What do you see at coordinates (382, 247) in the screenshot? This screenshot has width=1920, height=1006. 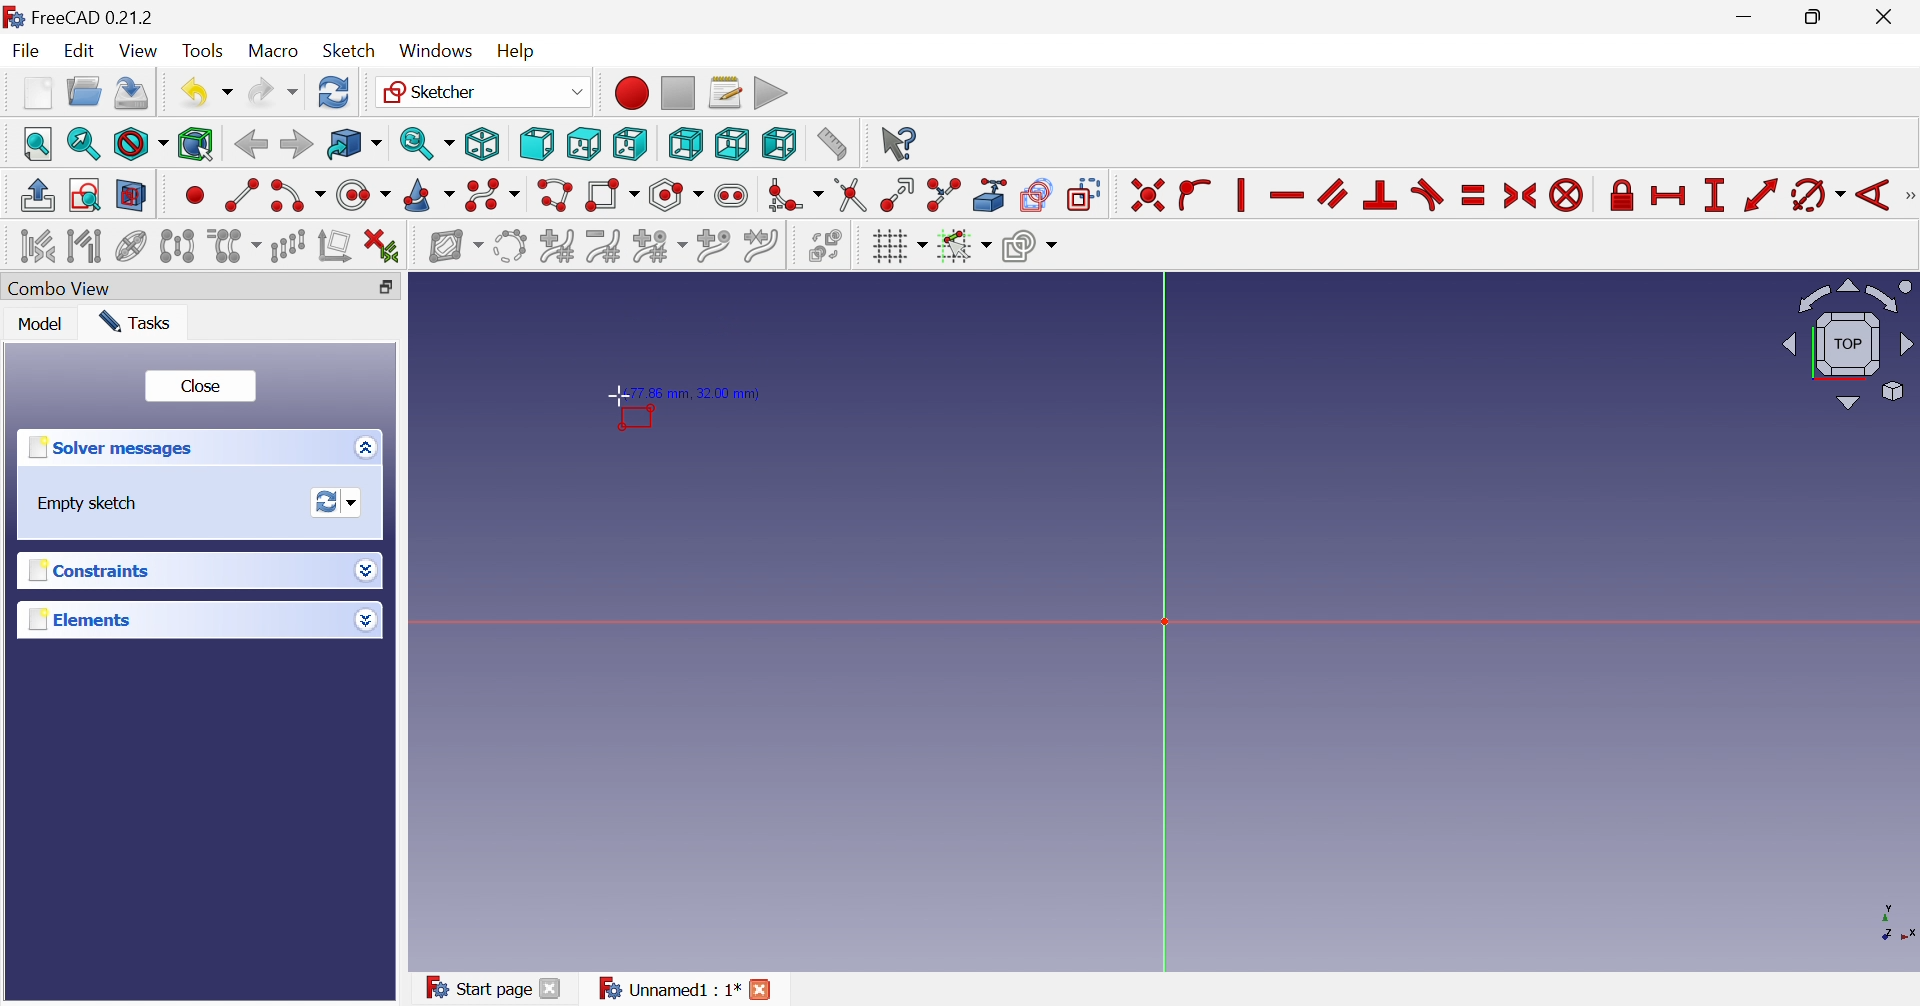 I see `` at bounding box center [382, 247].